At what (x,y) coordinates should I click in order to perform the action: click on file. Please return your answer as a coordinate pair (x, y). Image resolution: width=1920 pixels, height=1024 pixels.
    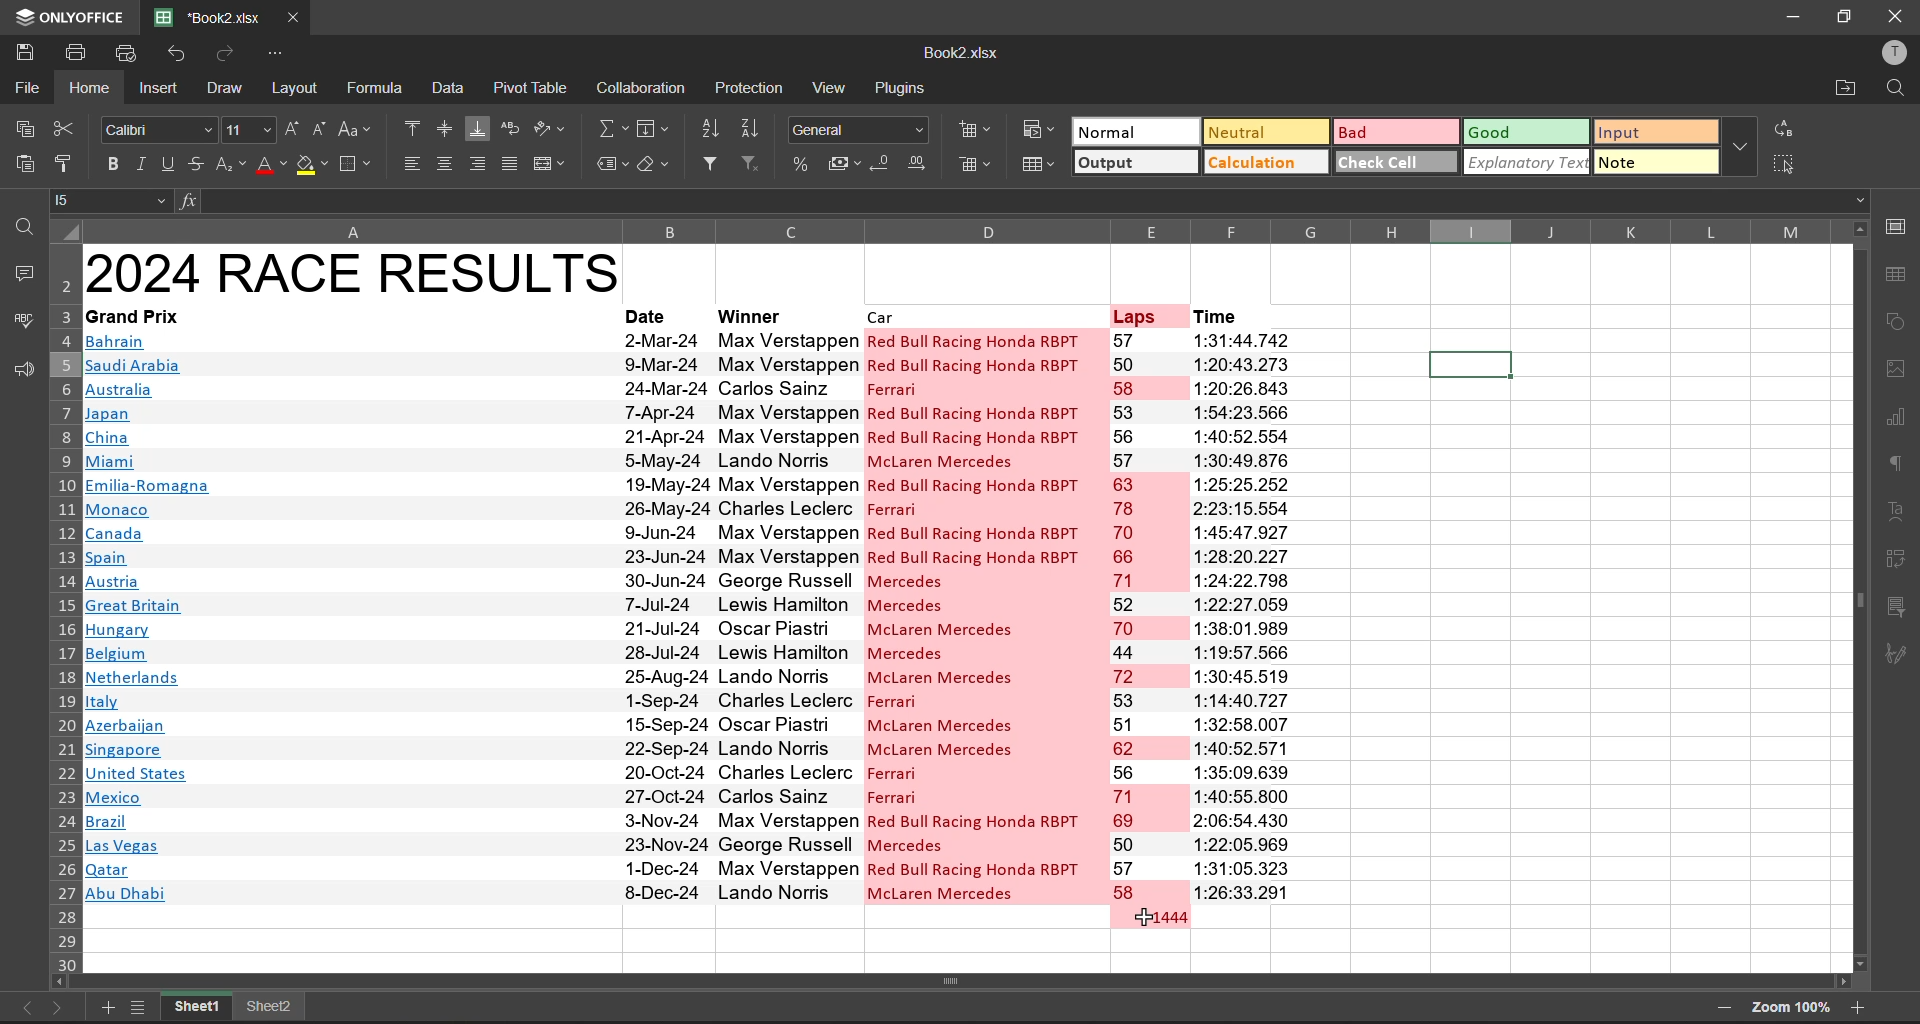
    Looking at the image, I should click on (24, 86).